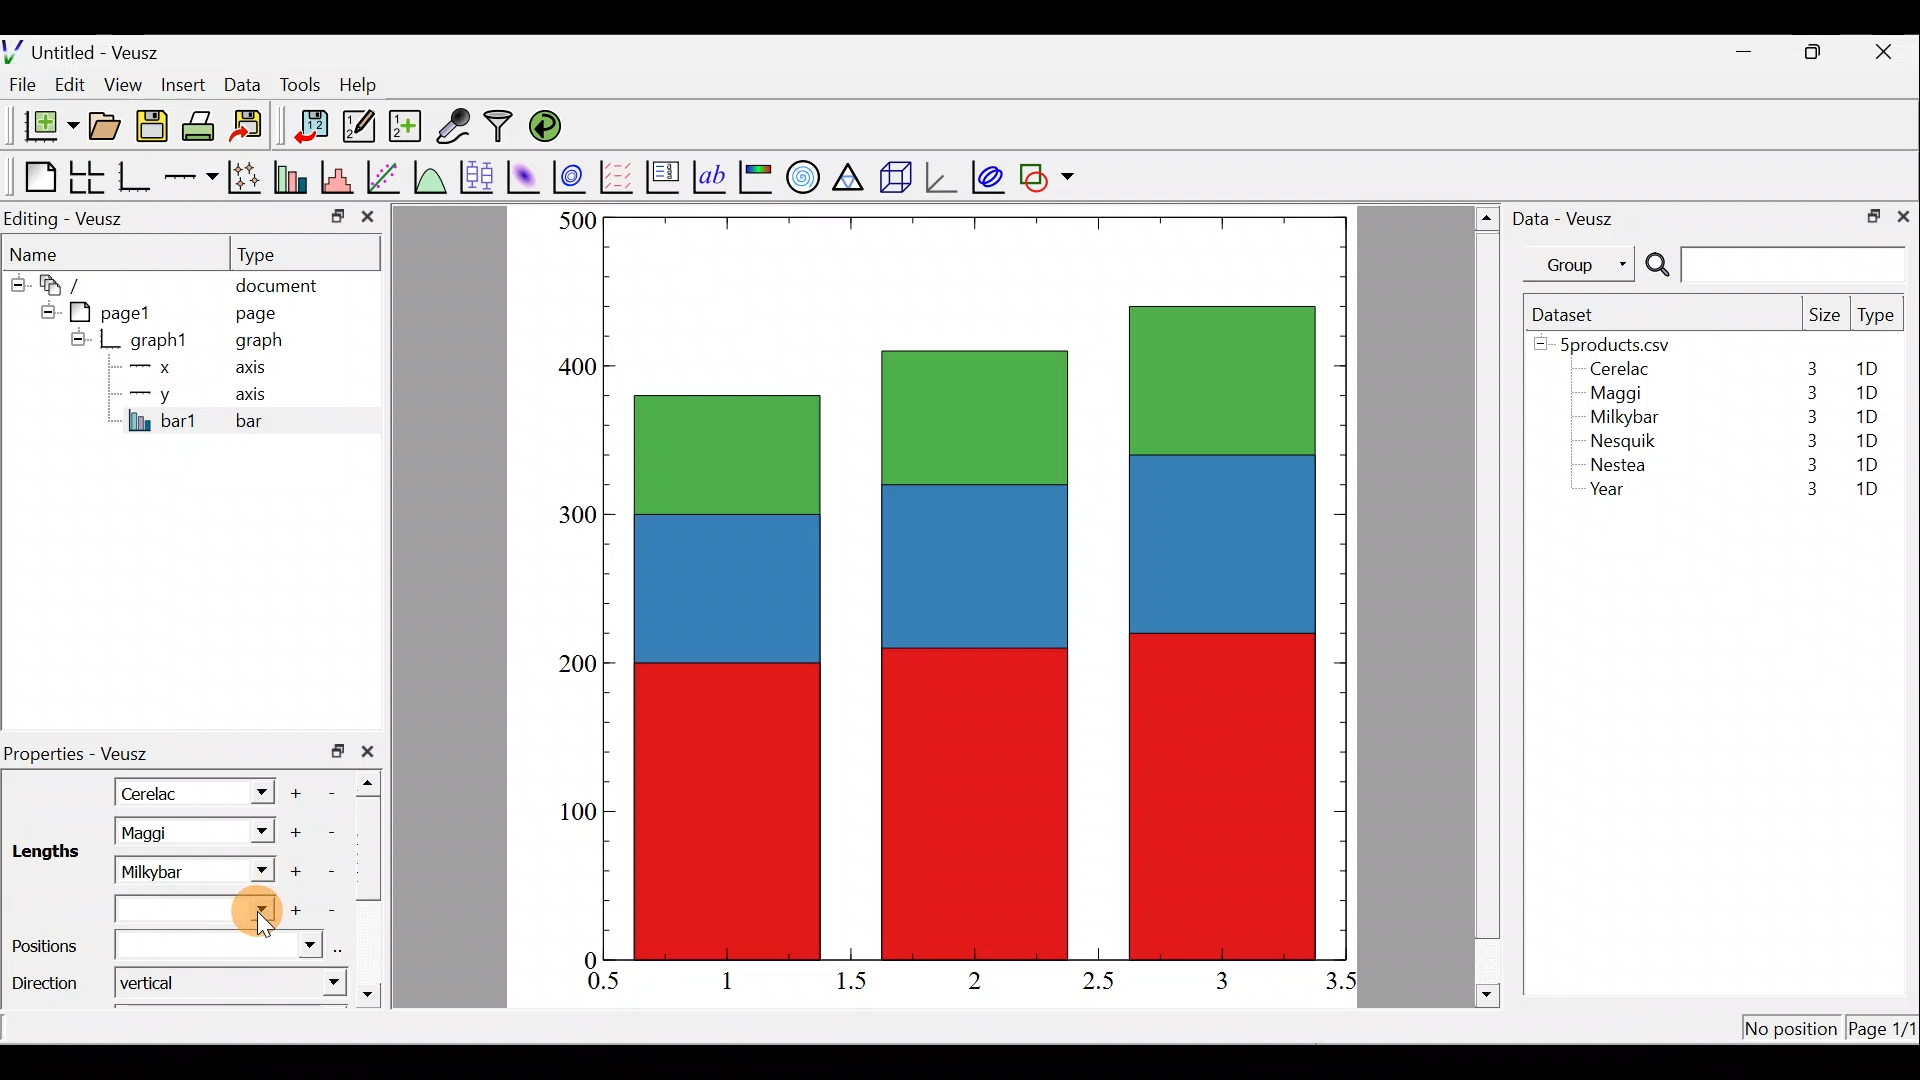 The width and height of the screenshot is (1920, 1080). Describe the element at coordinates (68, 218) in the screenshot. I see `Editing - Veusz` at that location.